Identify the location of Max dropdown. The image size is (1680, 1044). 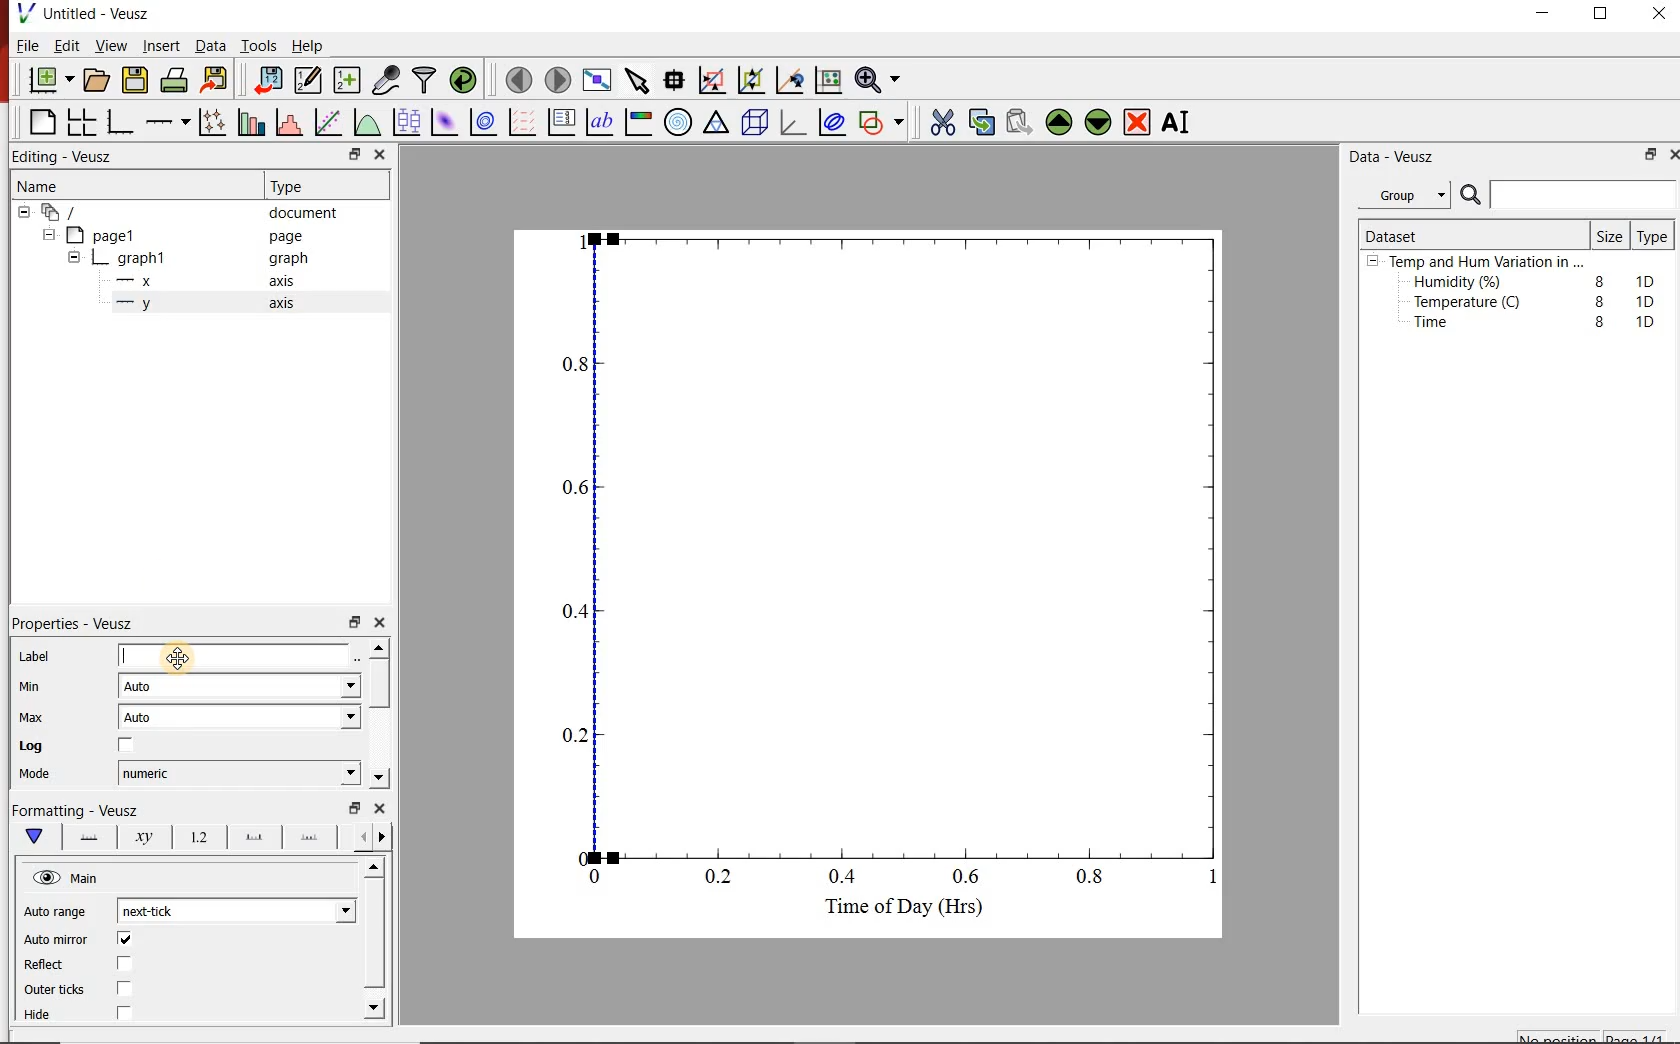
(329, 720).